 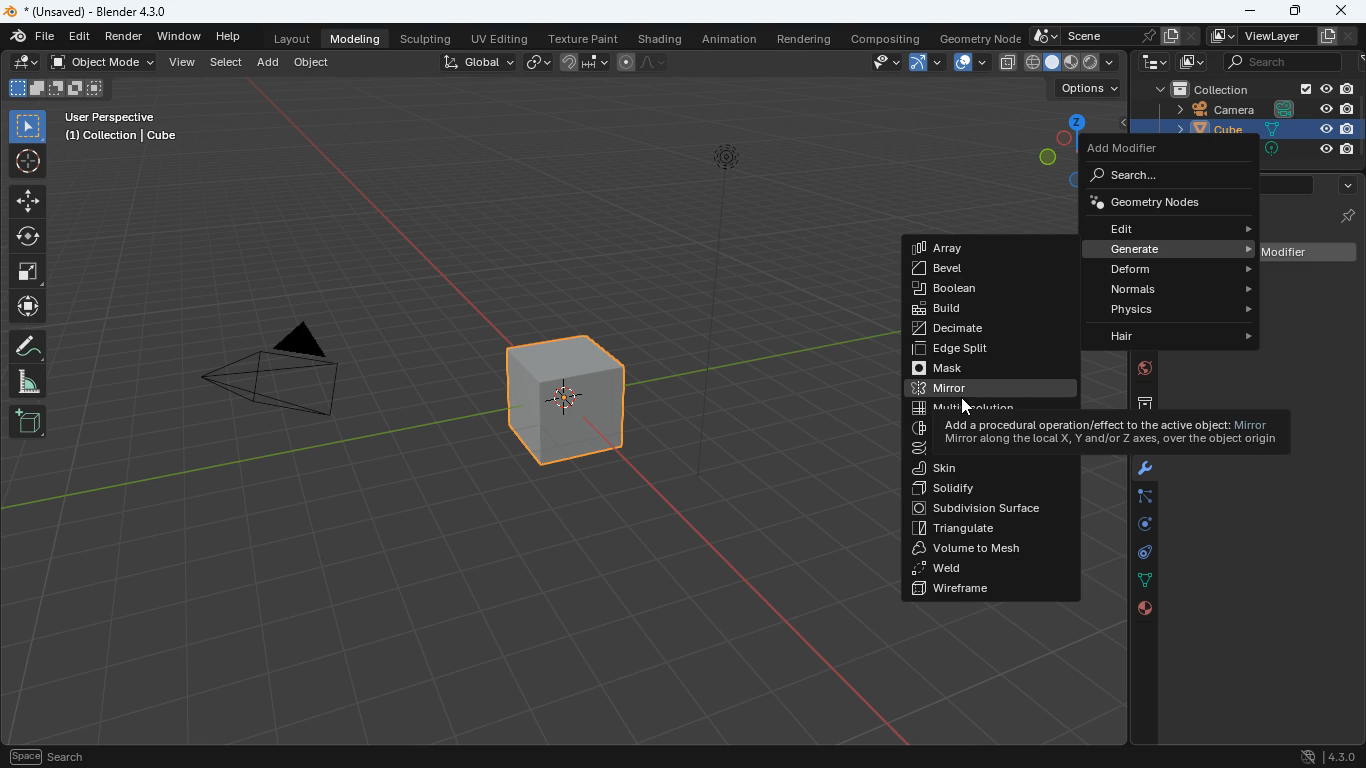 What do you see at coordinates (1141, 555) in the screenshot?
I see `control` at bounding box center [1141, 555].